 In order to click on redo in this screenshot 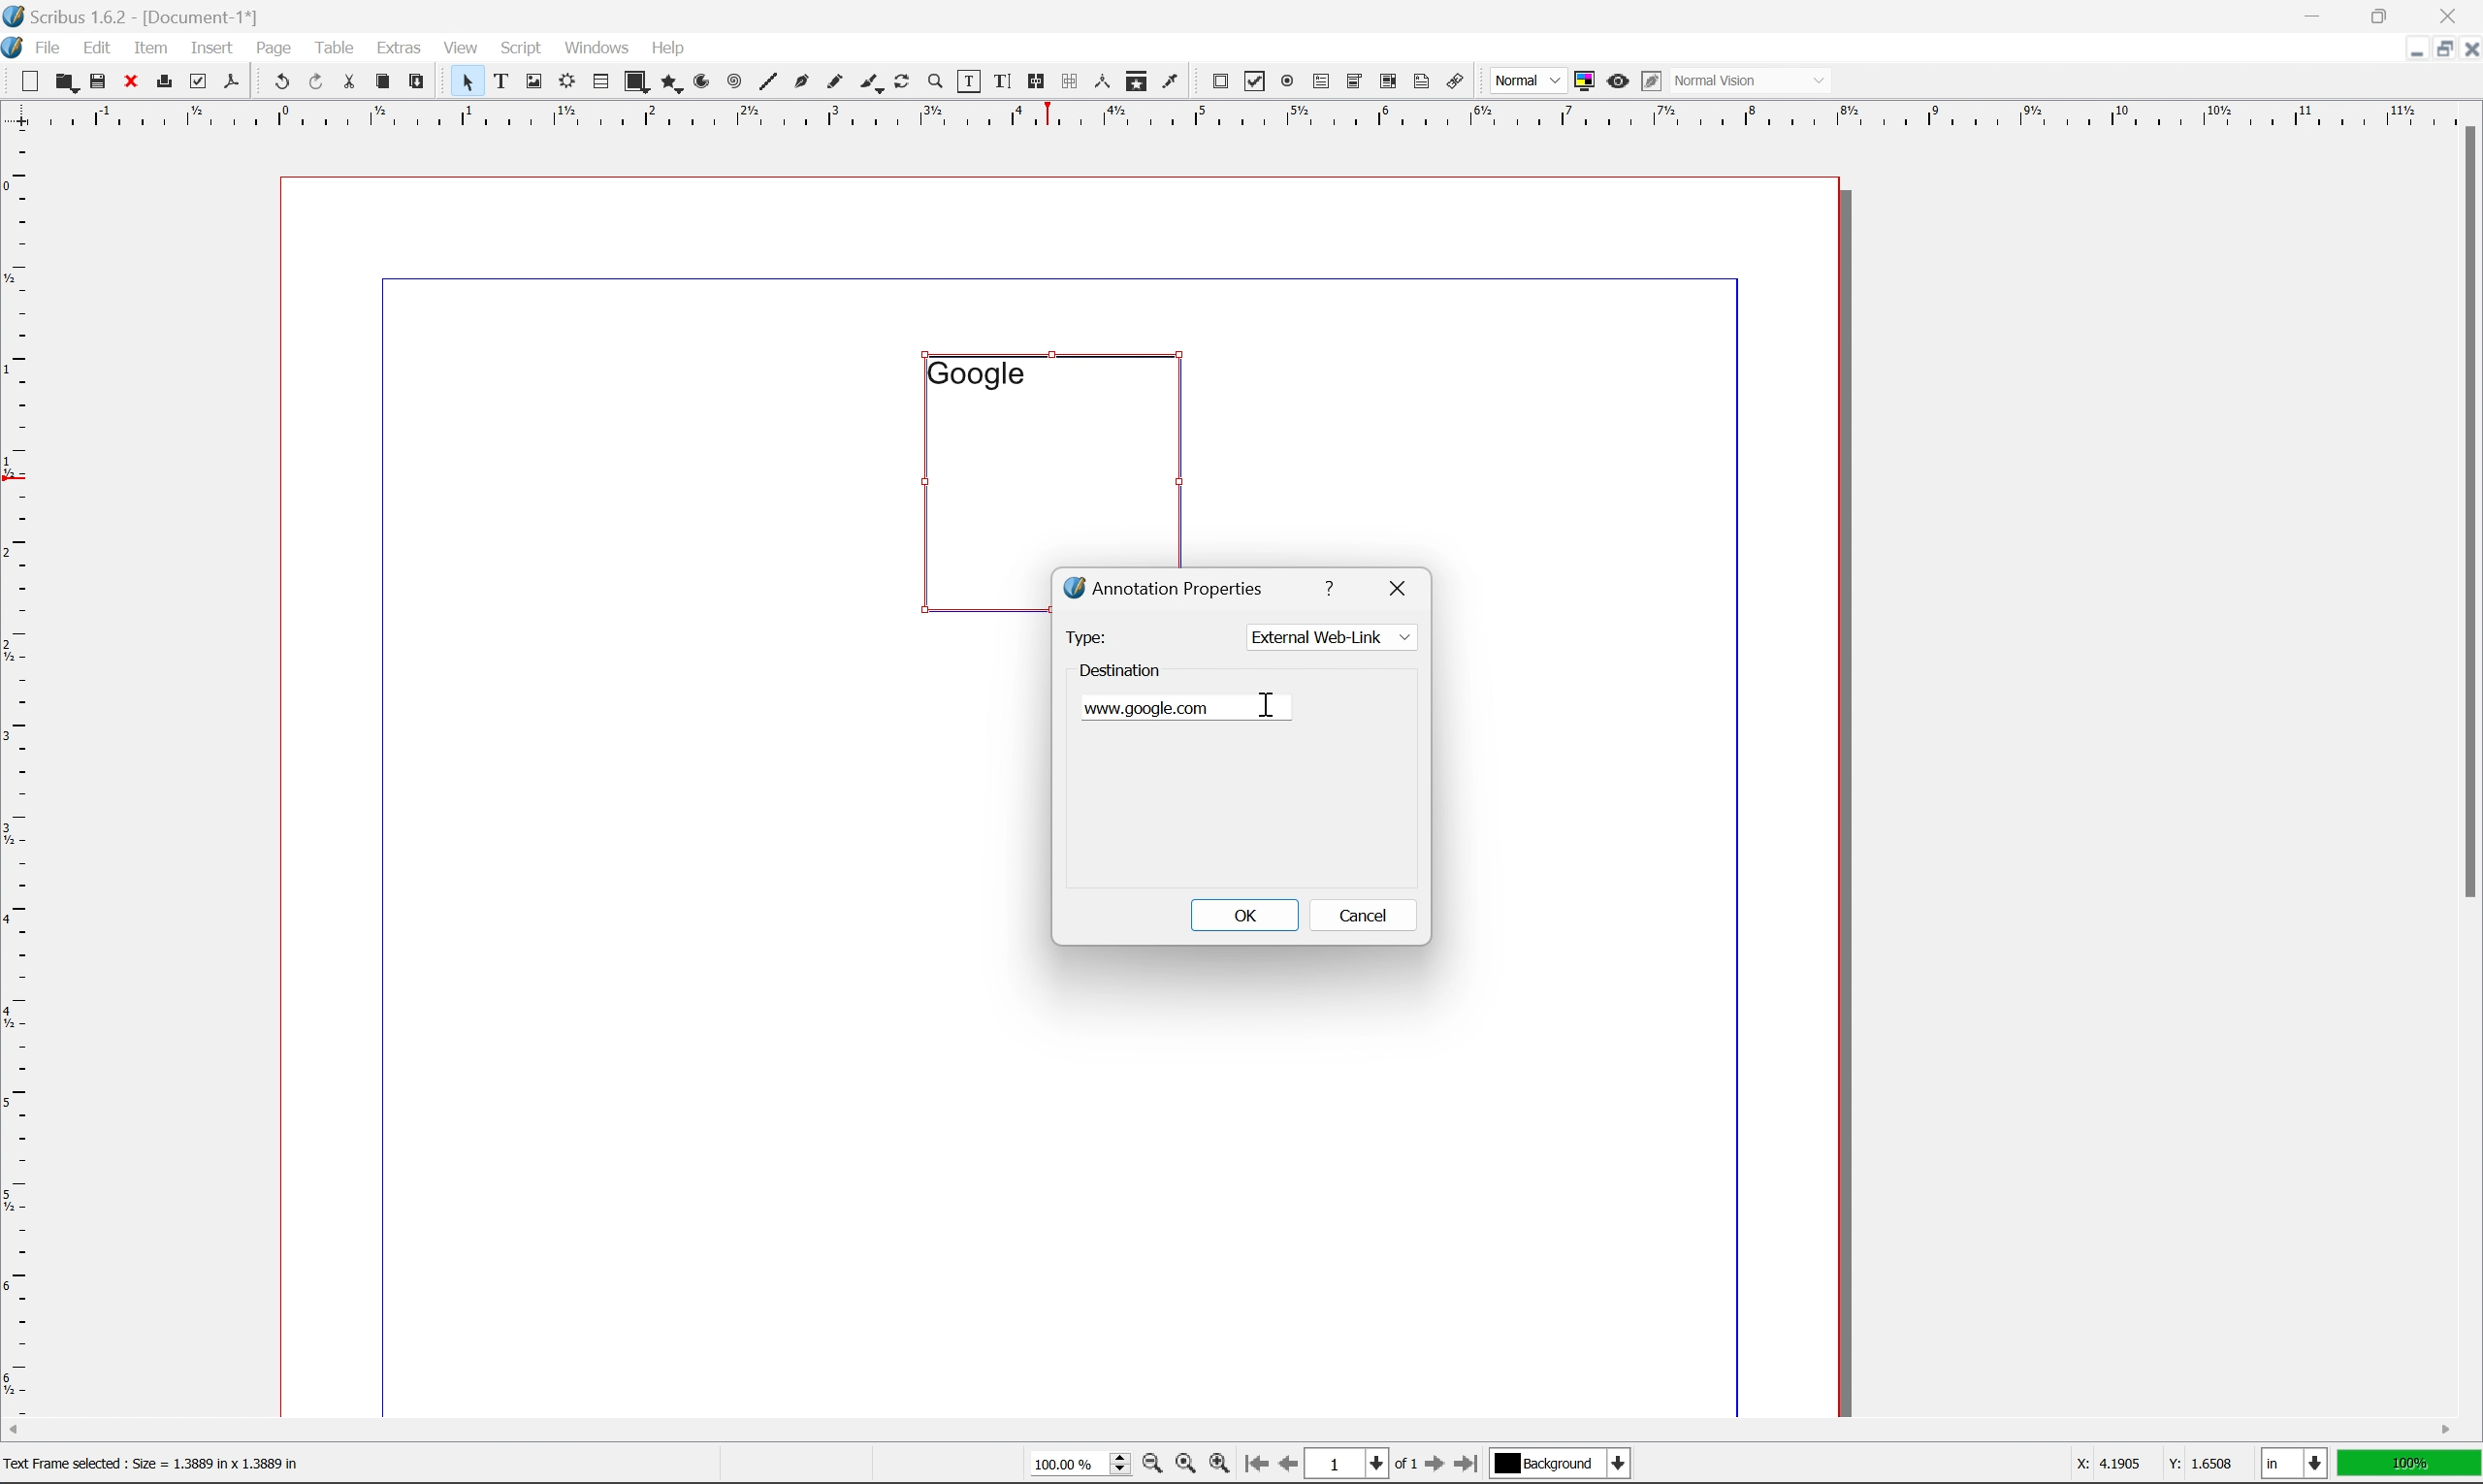, I will do `click(318, 83)`.